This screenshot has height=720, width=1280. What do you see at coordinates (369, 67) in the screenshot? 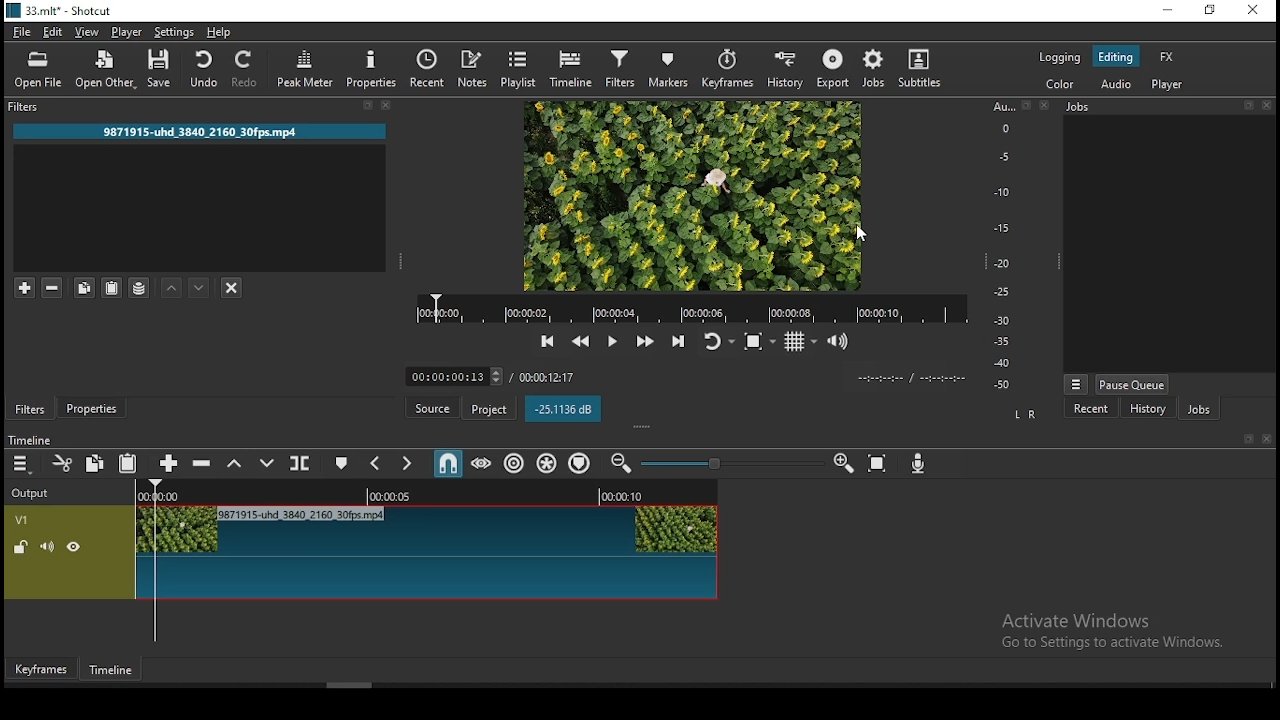
I see `properties` at bounding box center [369, 67].